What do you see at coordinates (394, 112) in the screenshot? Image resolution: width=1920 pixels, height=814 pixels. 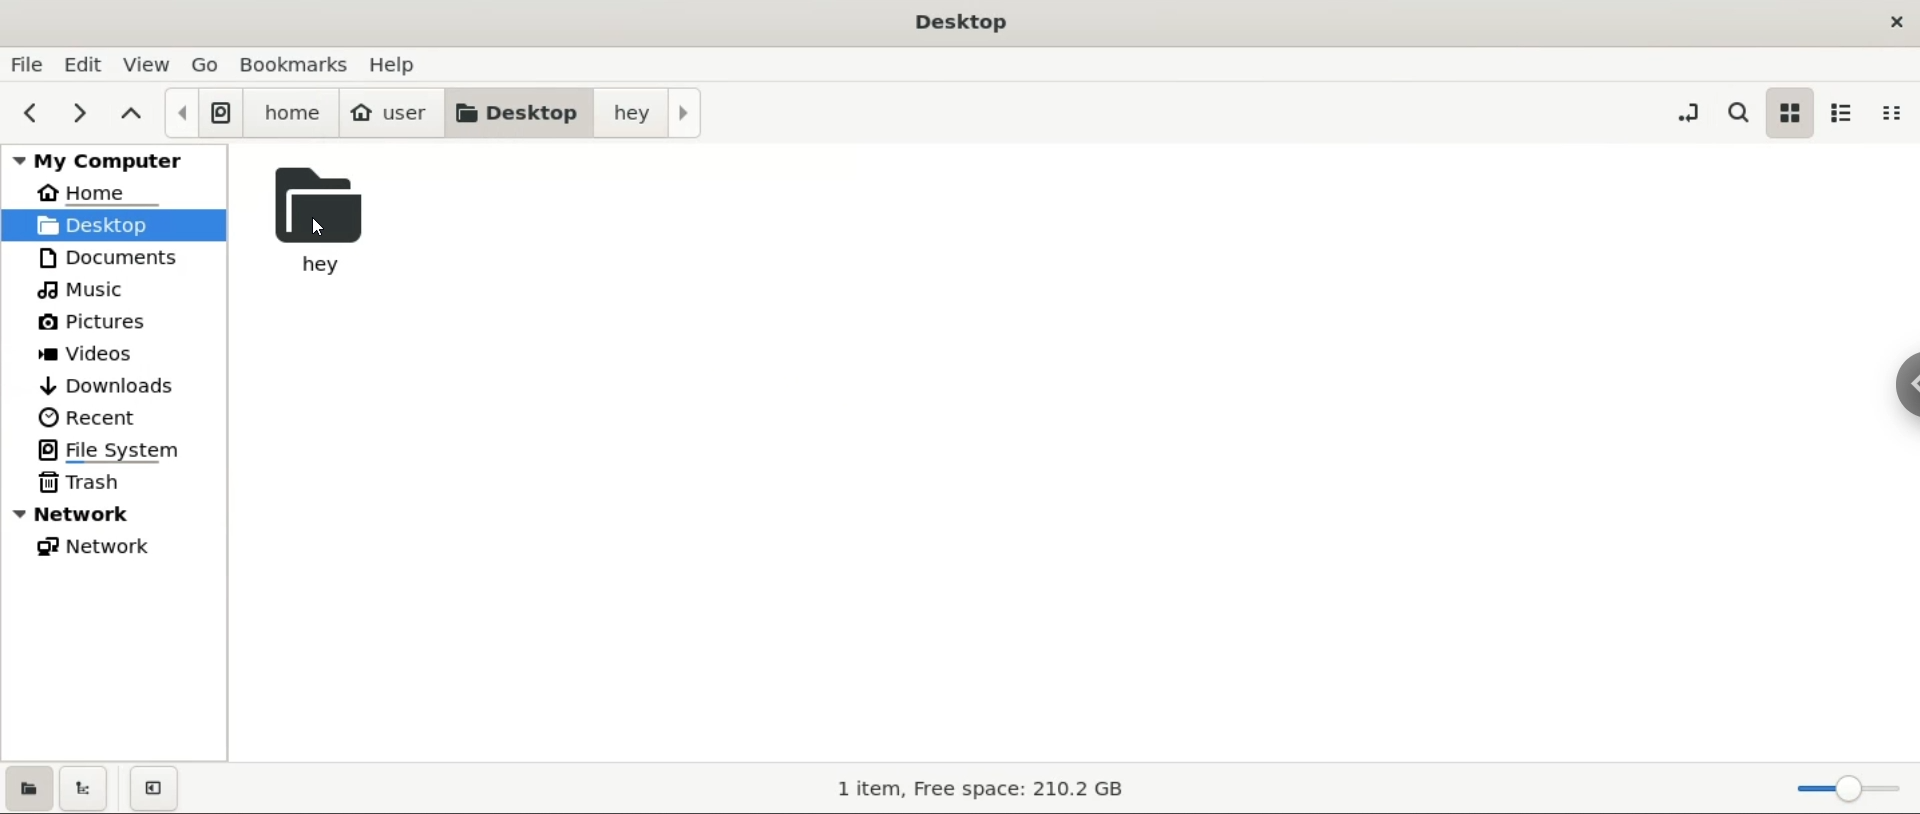 I see `user` at bounding box center [394, 112].